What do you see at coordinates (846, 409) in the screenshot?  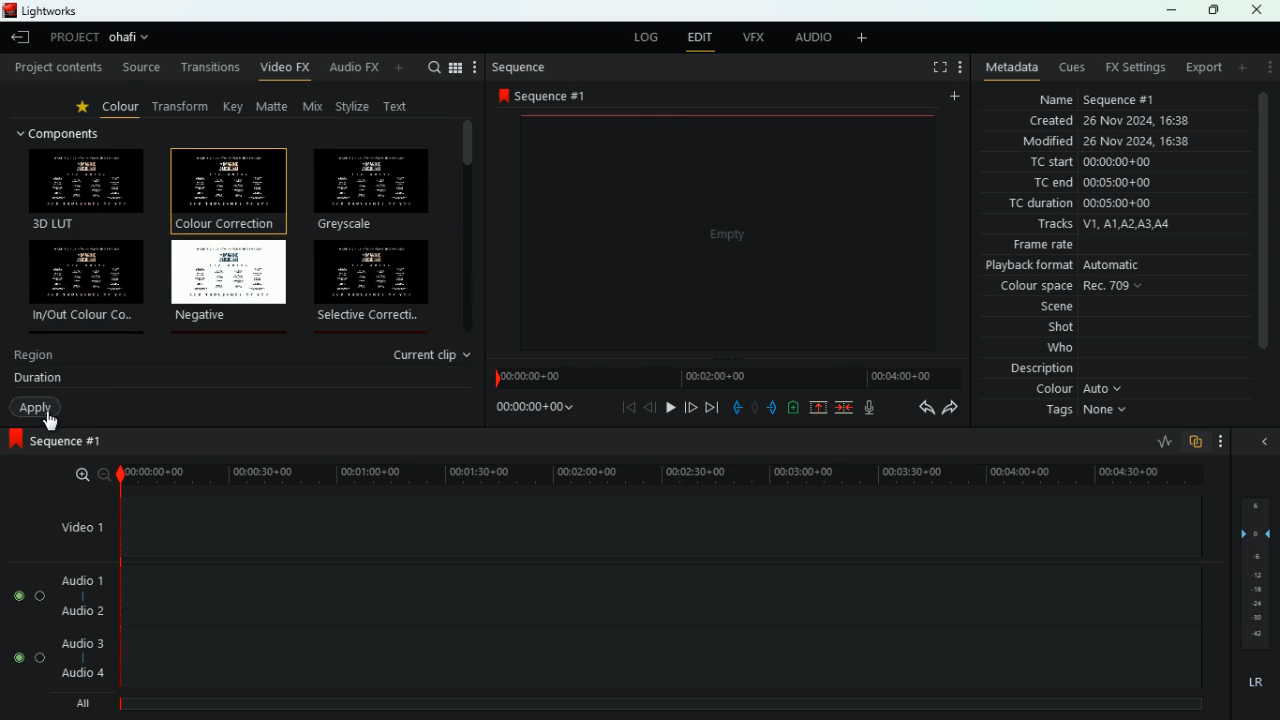 I see `compress` at bounding box center [846, 409].